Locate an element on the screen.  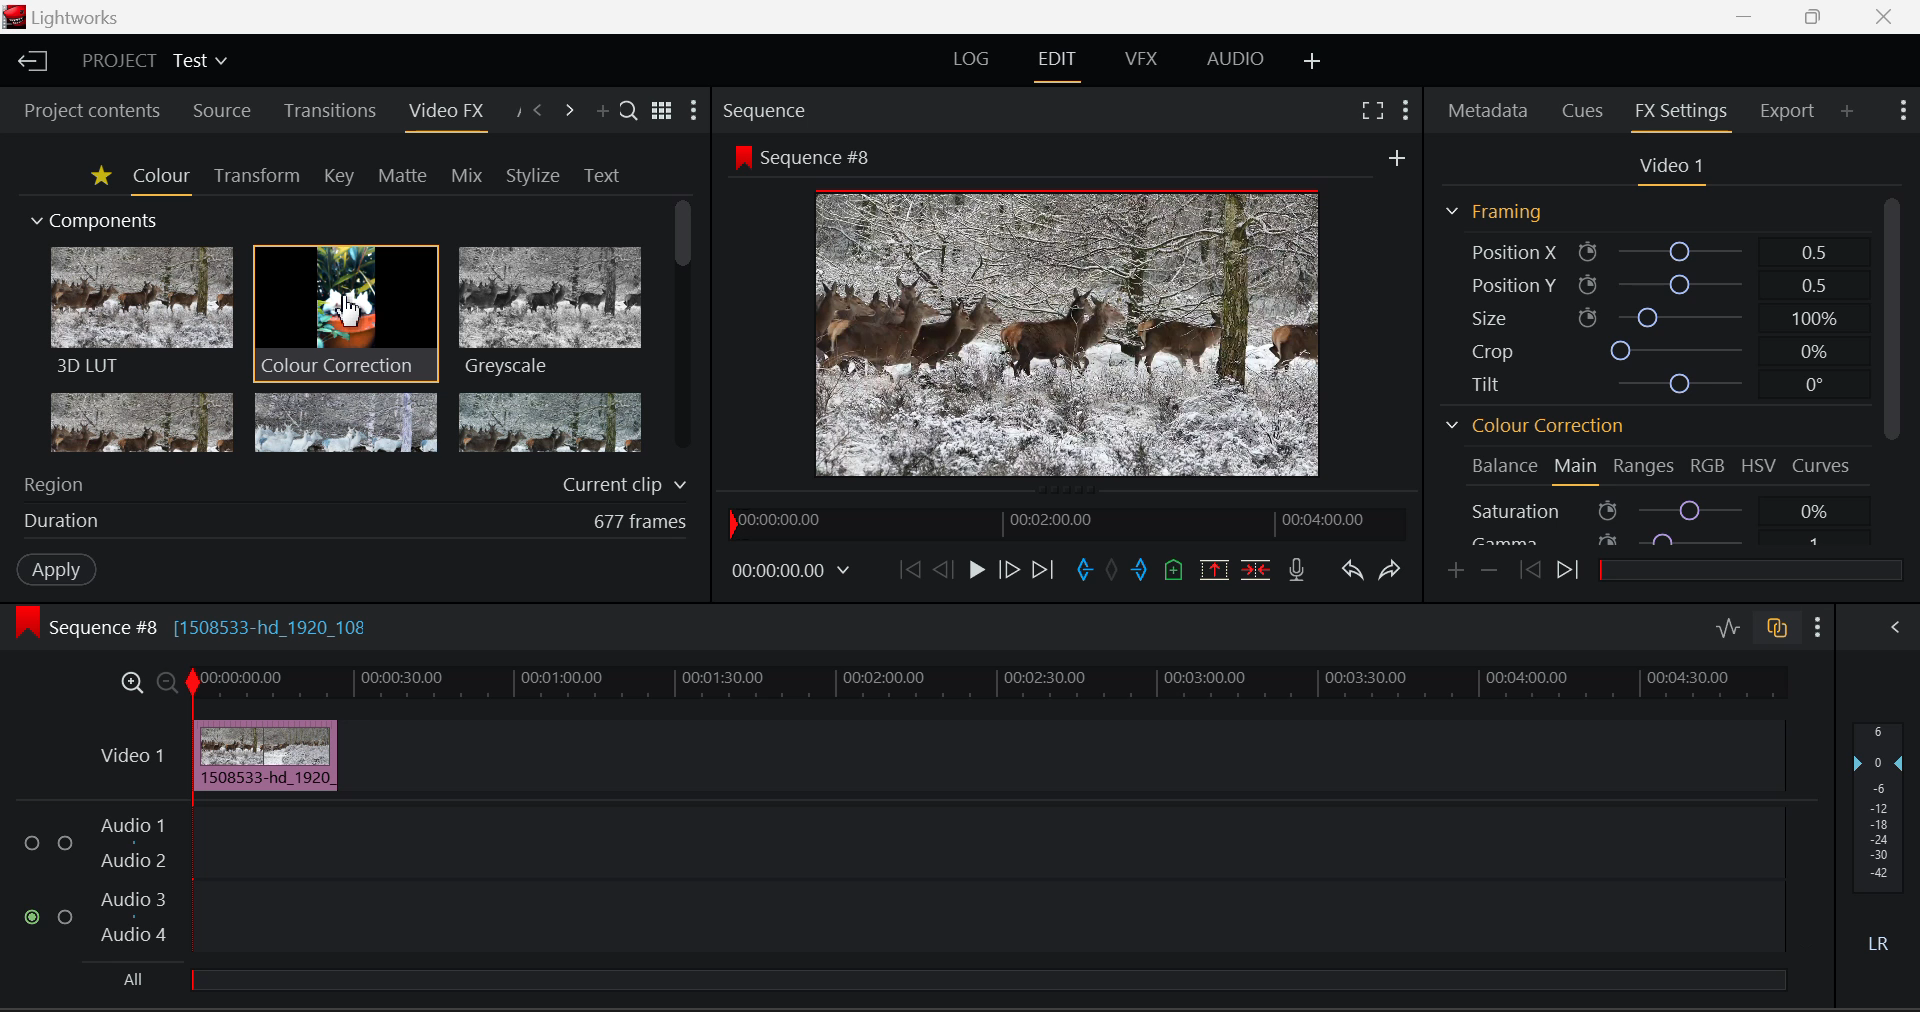
Audio Input Field is located at coordinates (985, 919).